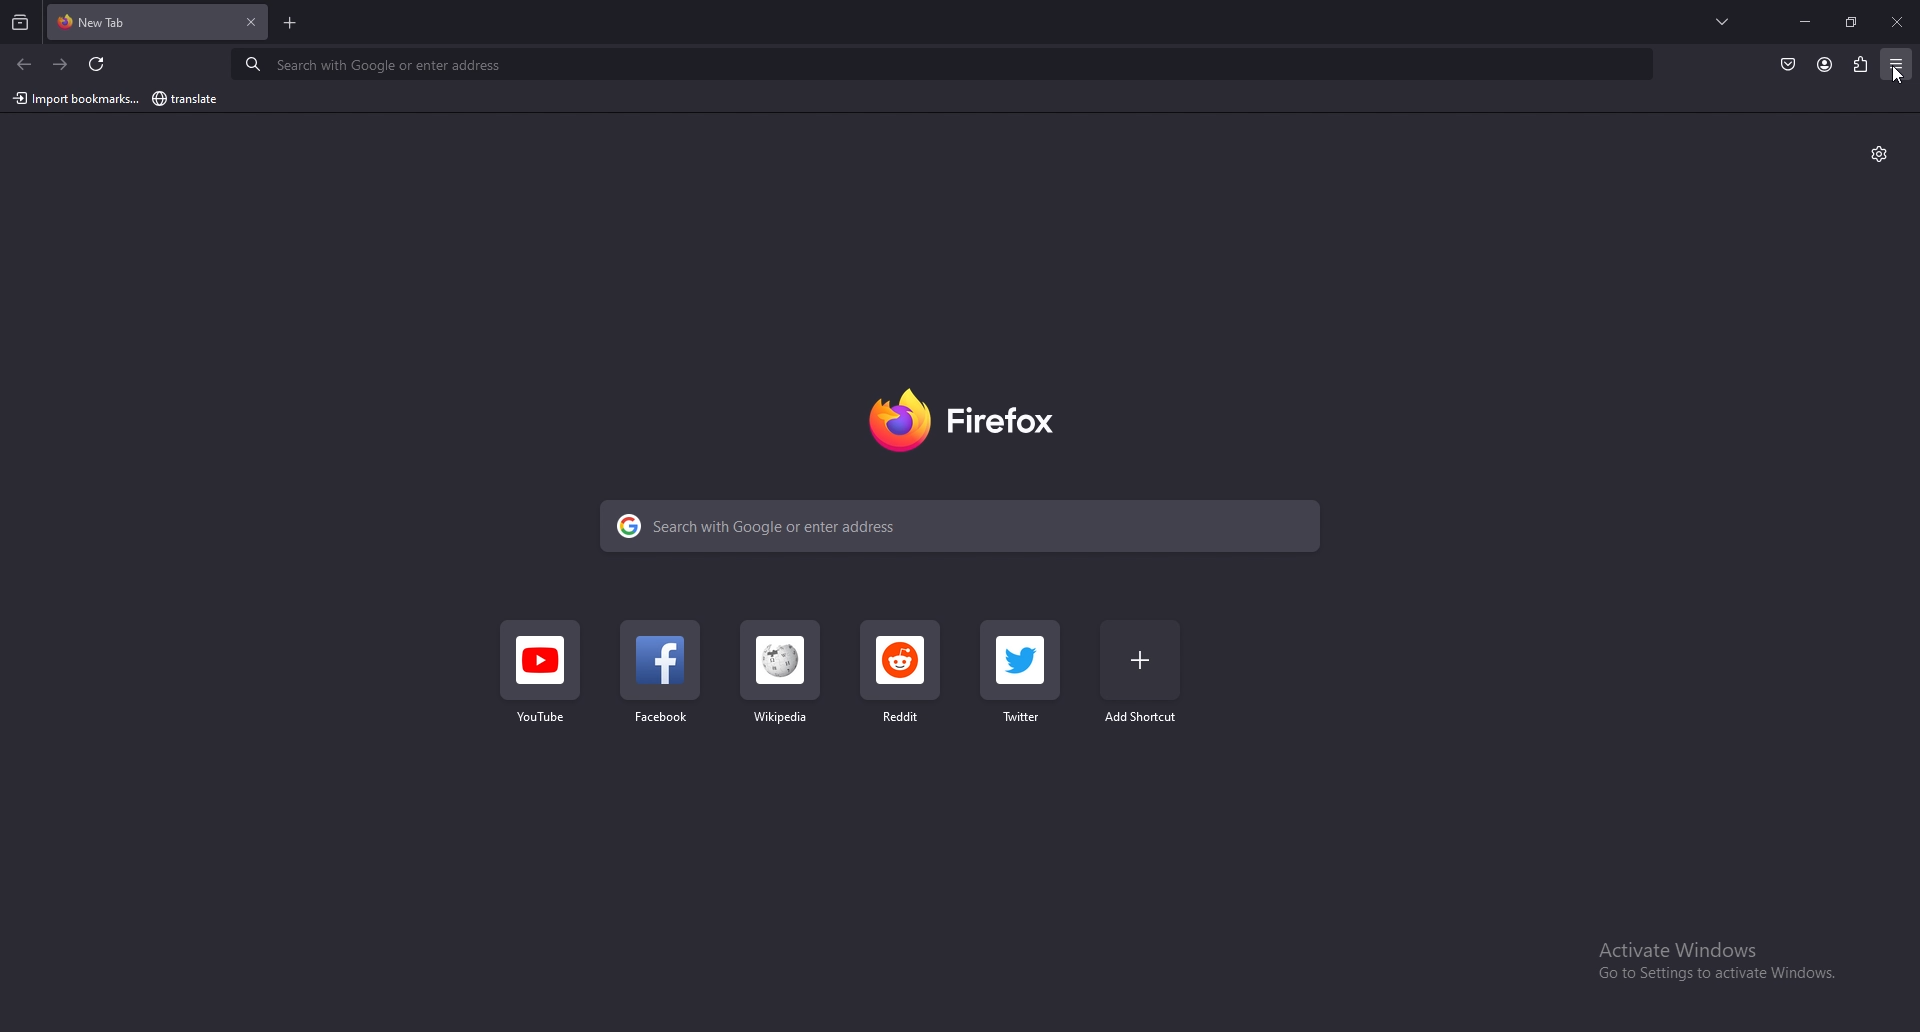 The image size is (1920, 1032). I want to click on extensions, so click(1861, 66).